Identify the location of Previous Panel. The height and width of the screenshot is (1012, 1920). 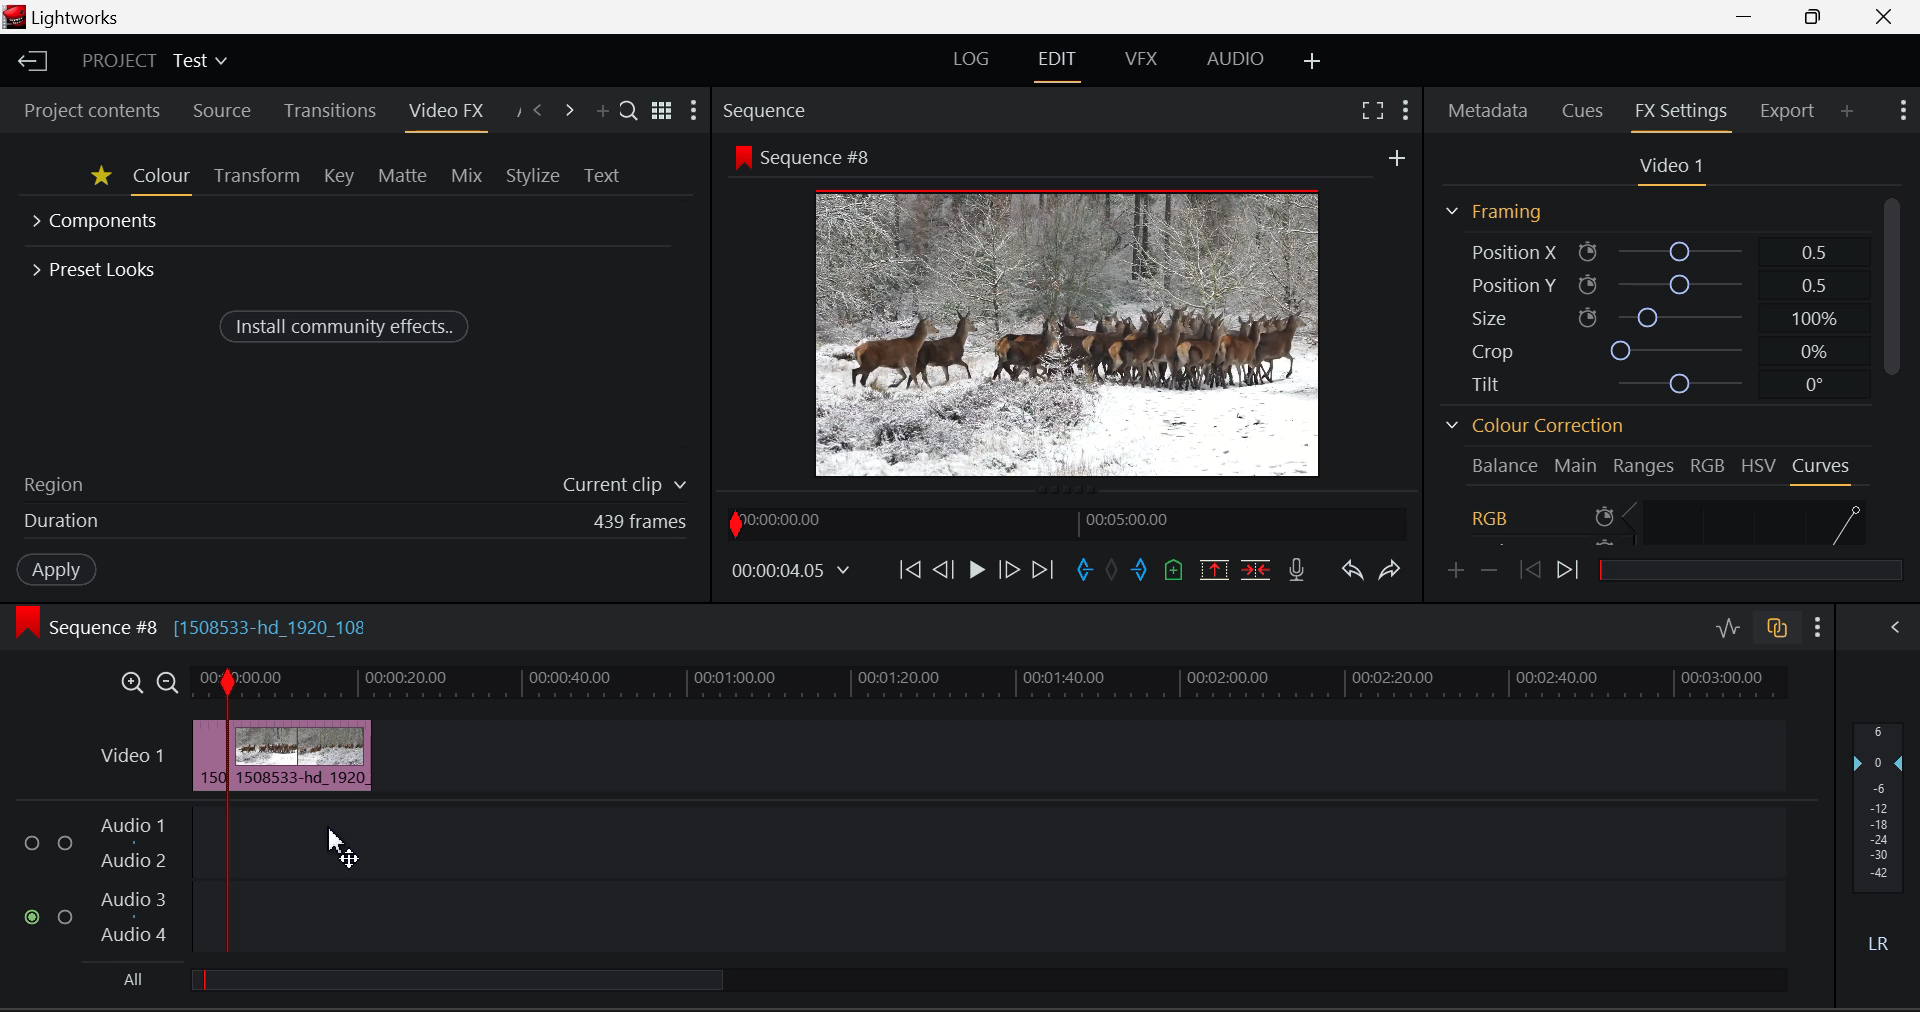
(538, 109).